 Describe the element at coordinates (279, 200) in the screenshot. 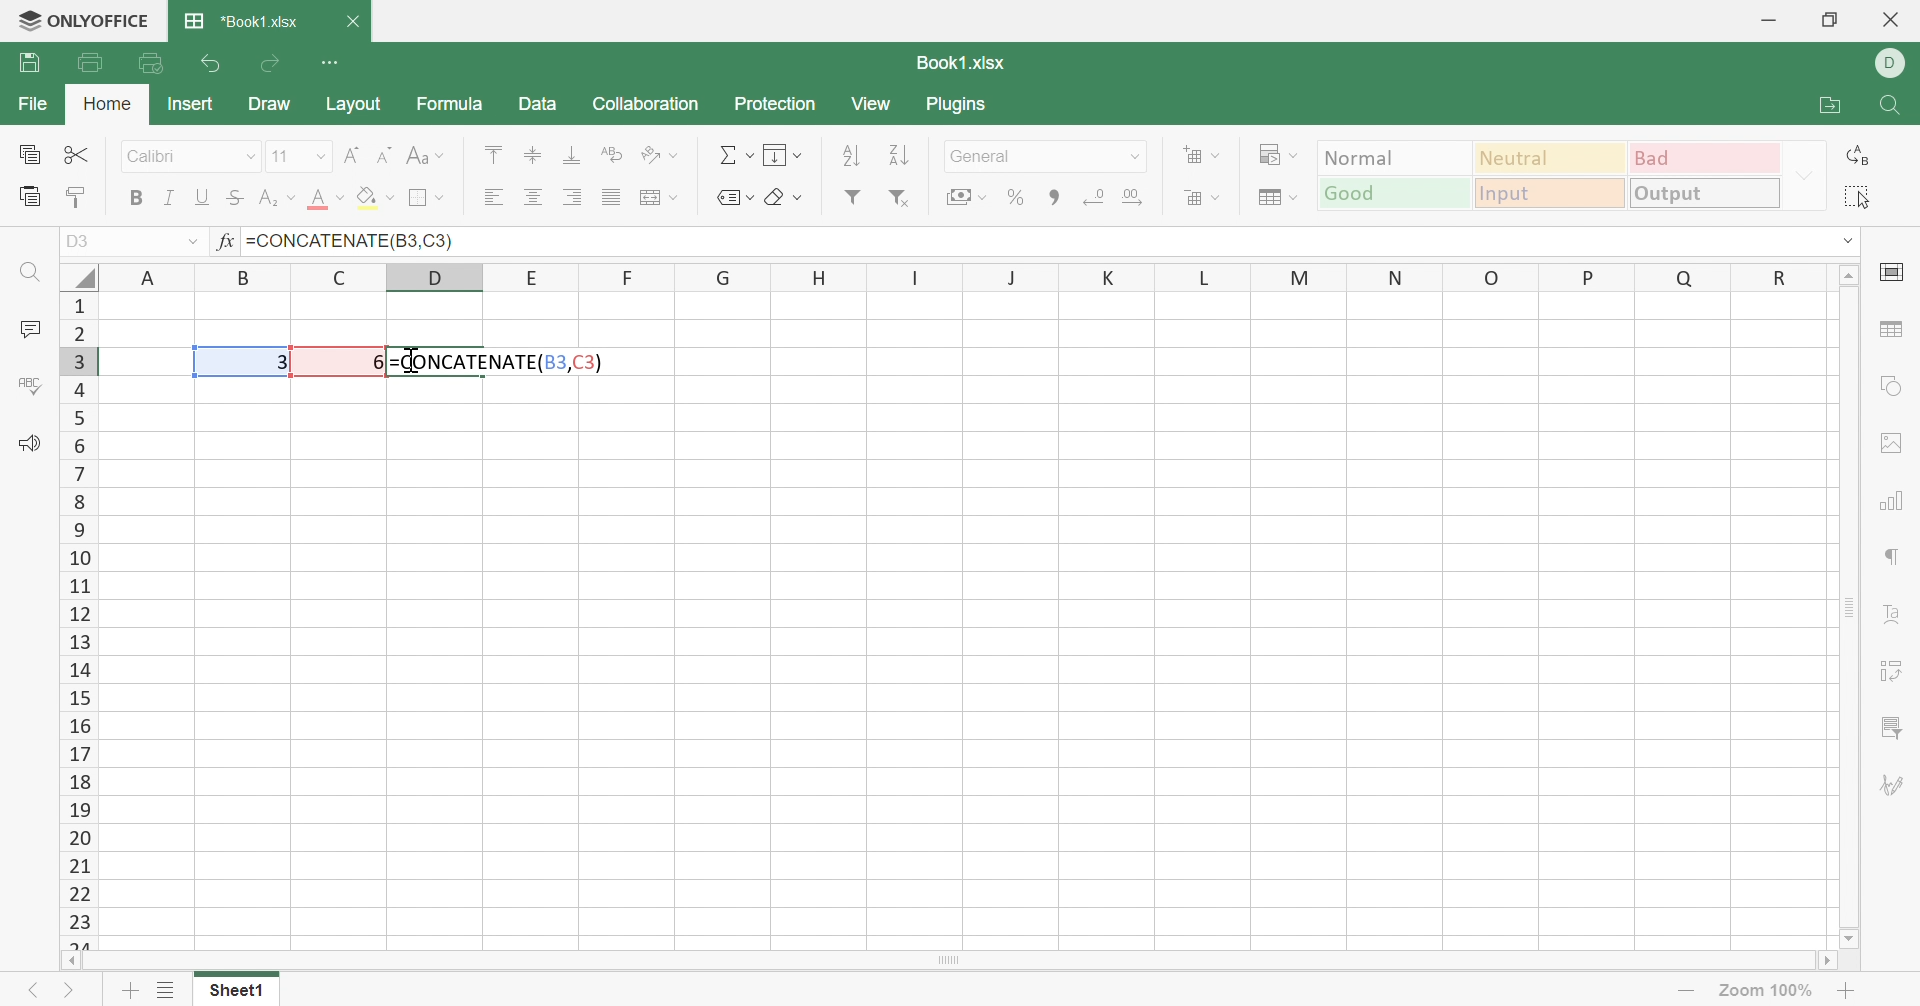

I see `Subscript` at that location.